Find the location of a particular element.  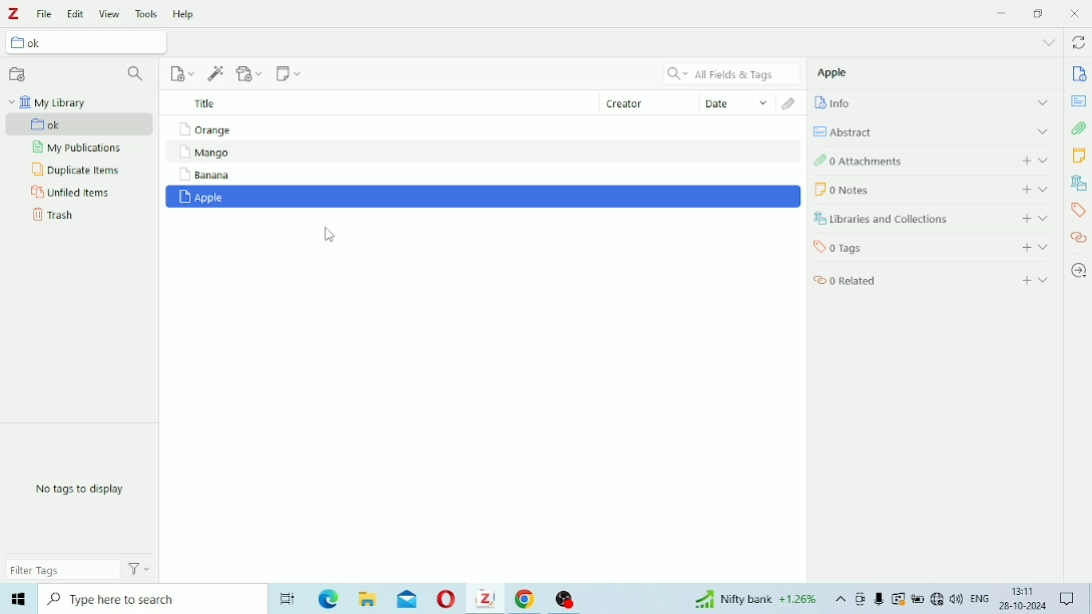

Creator is located at coordinates (635, 104).